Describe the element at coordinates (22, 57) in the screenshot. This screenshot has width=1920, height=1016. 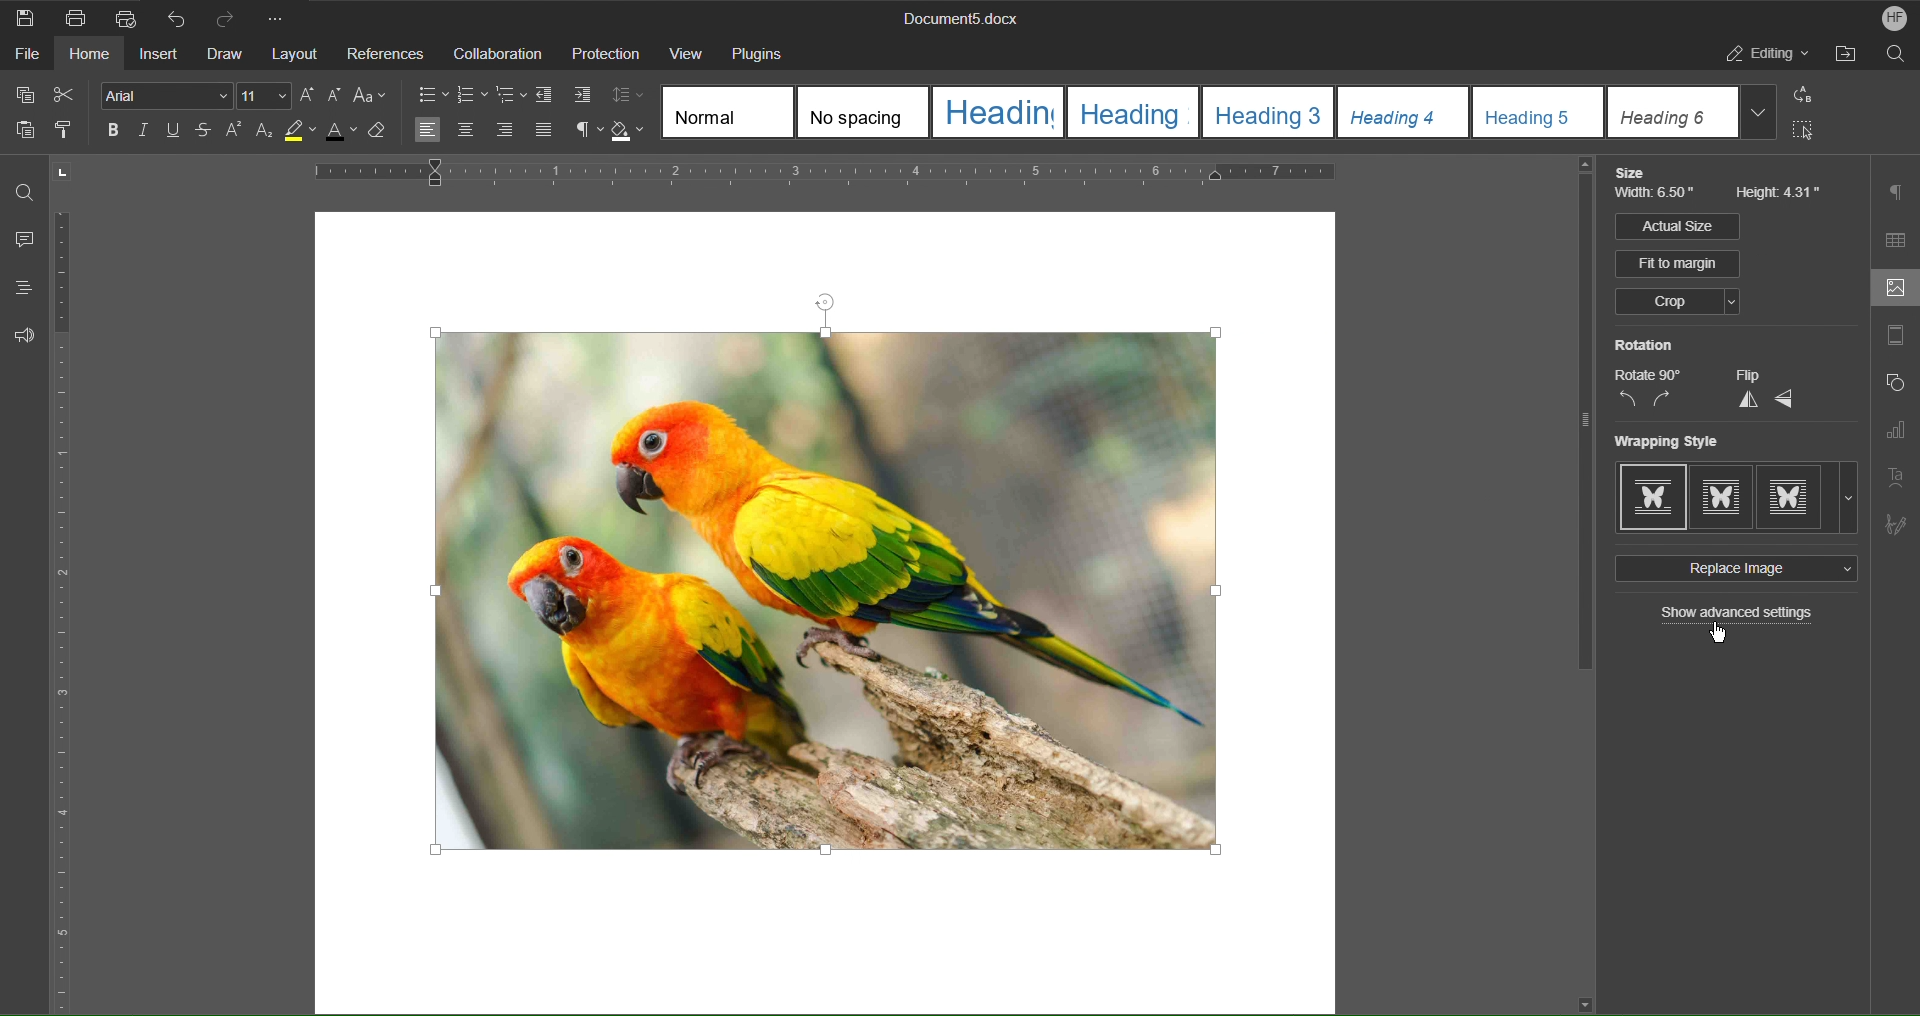
I see `File` at that location.